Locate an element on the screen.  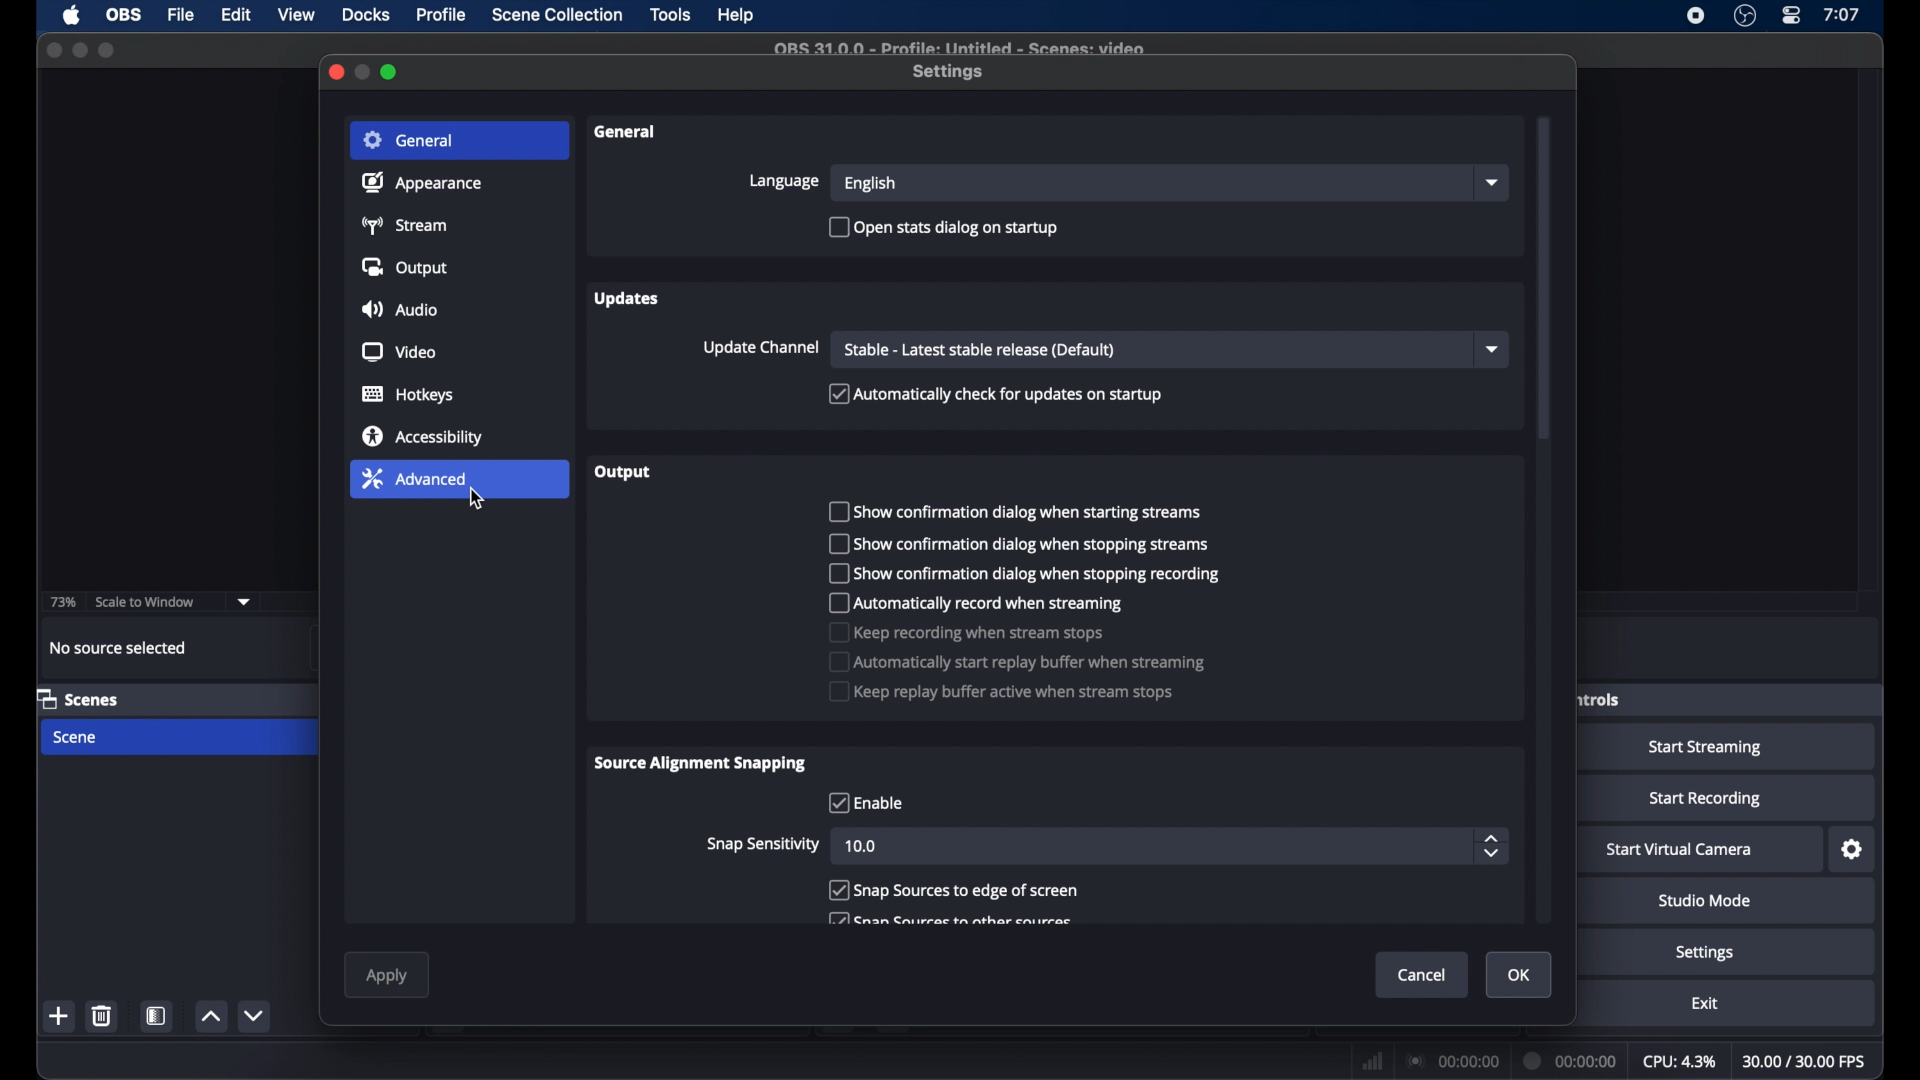
settings is located at coordinates (1853, 850).